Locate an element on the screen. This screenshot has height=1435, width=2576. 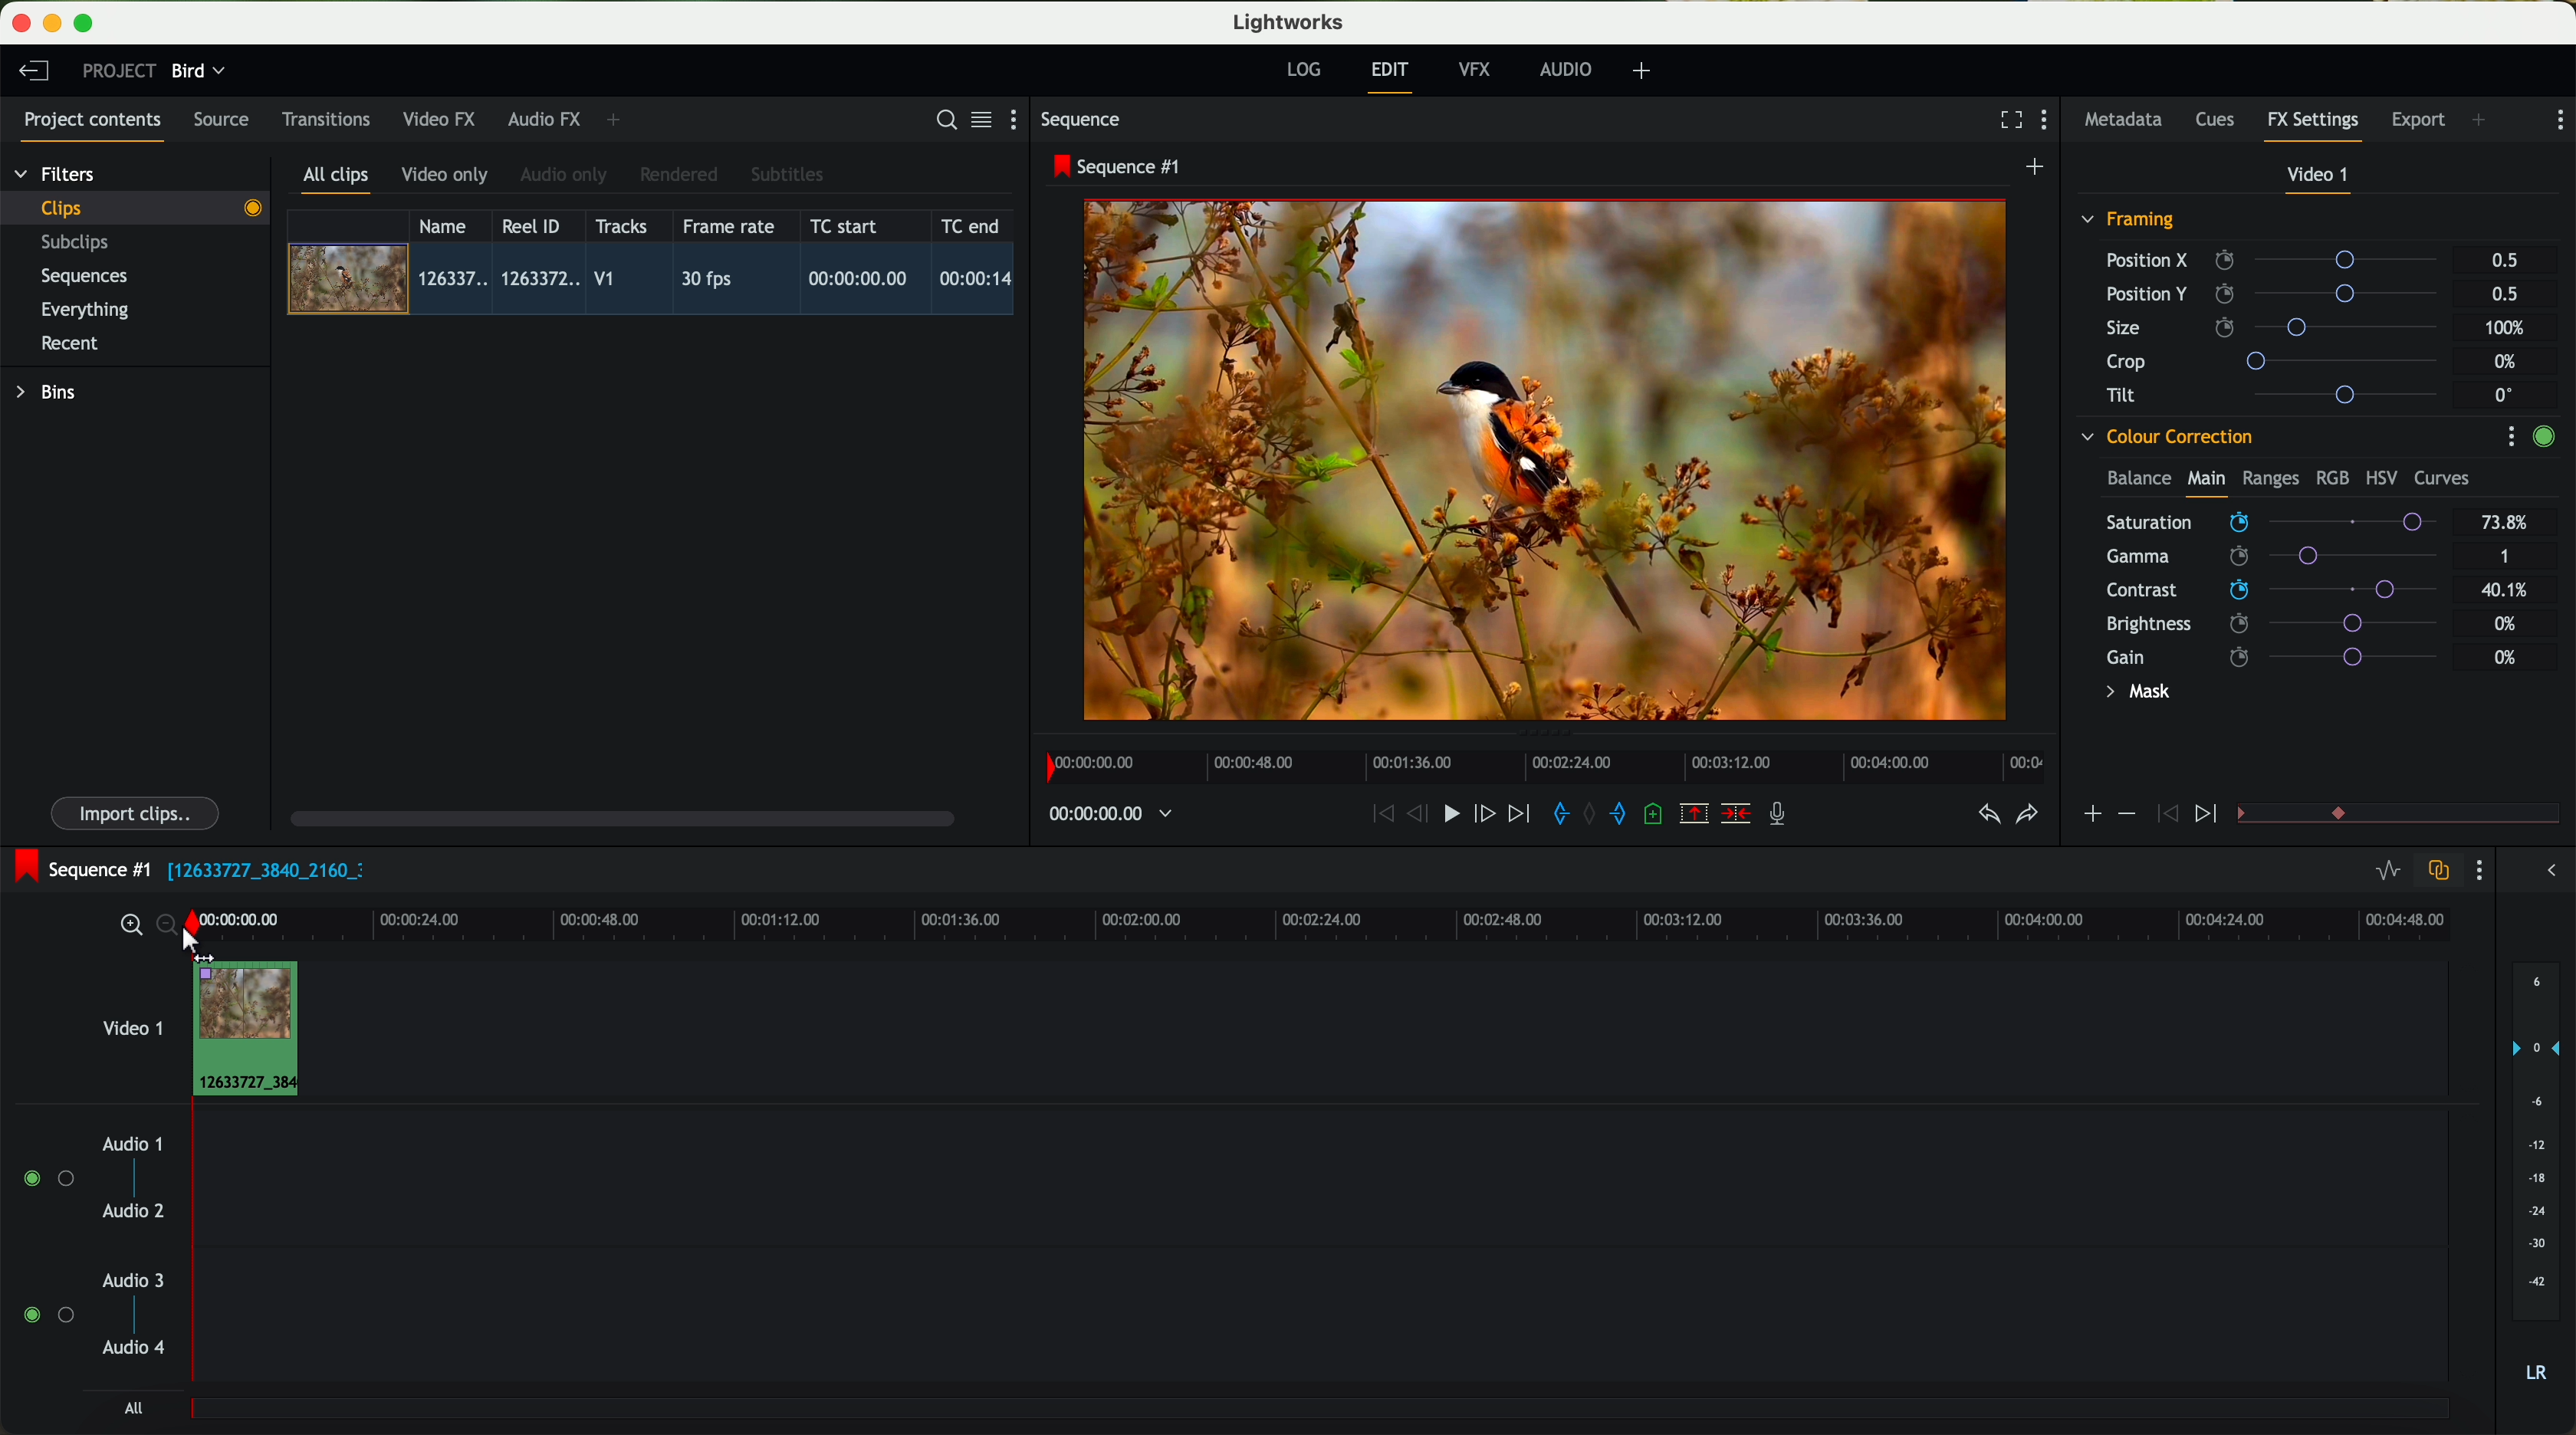
sequence is located at coordinates (1081, 120).